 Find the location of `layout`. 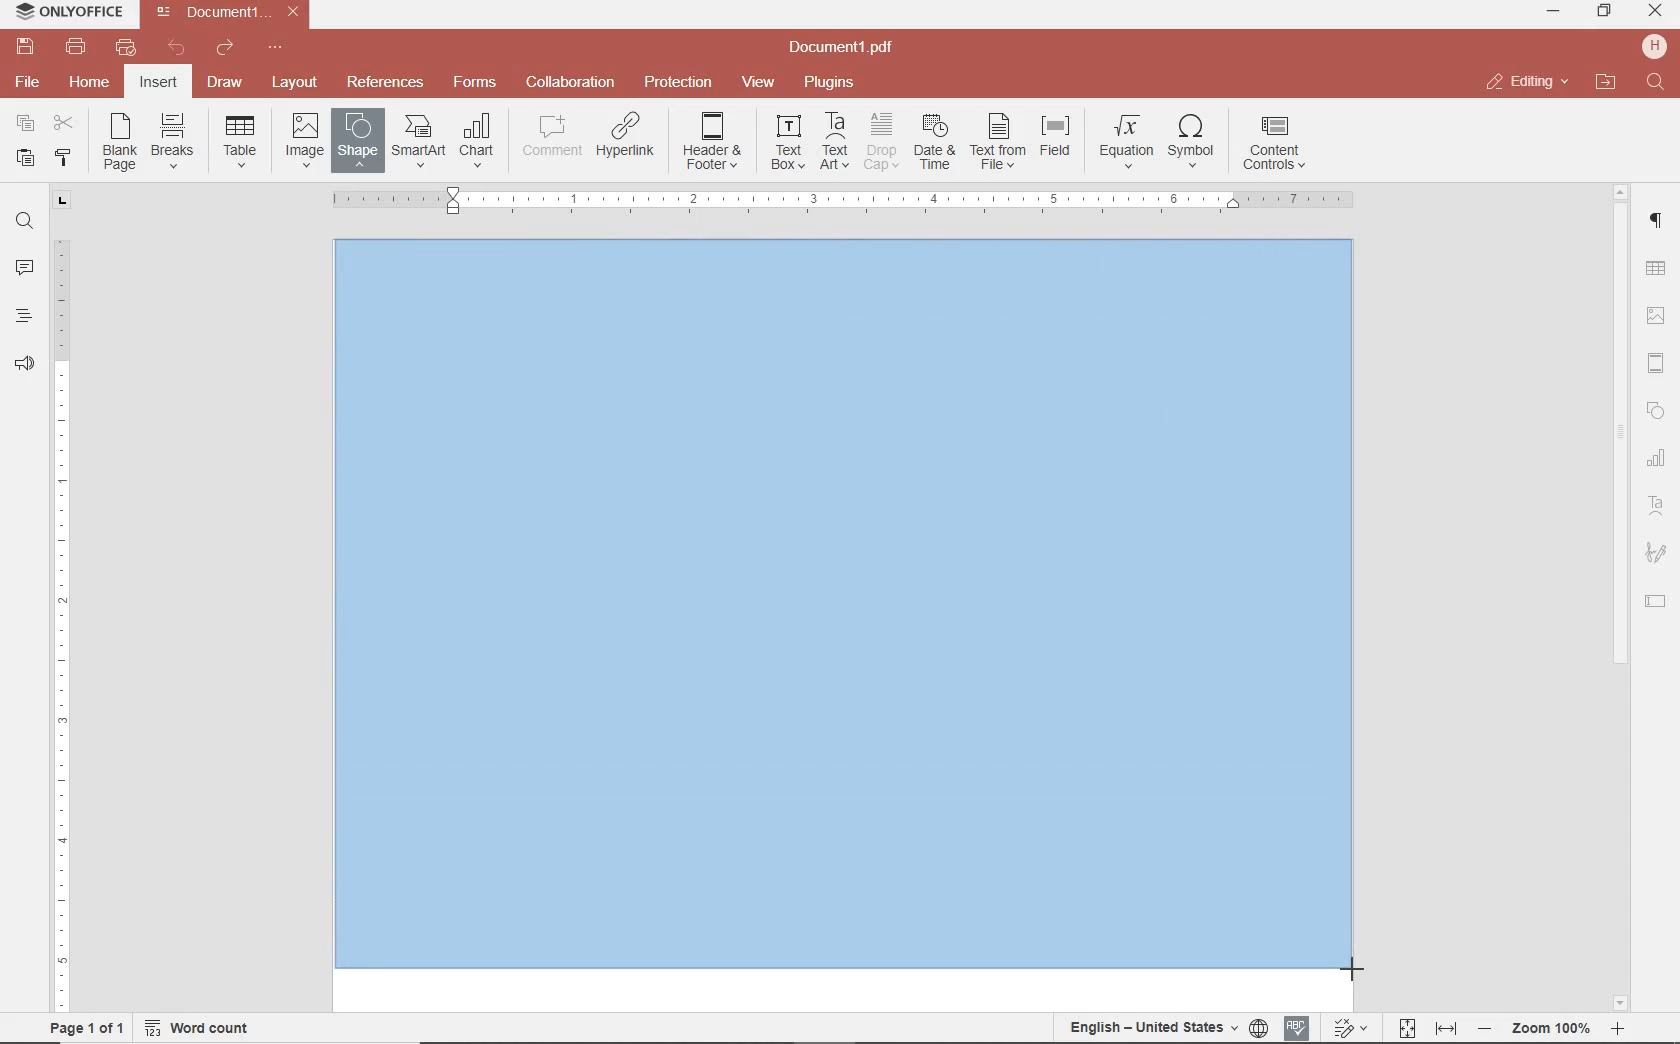

layout is located at coordinates (298, 84).